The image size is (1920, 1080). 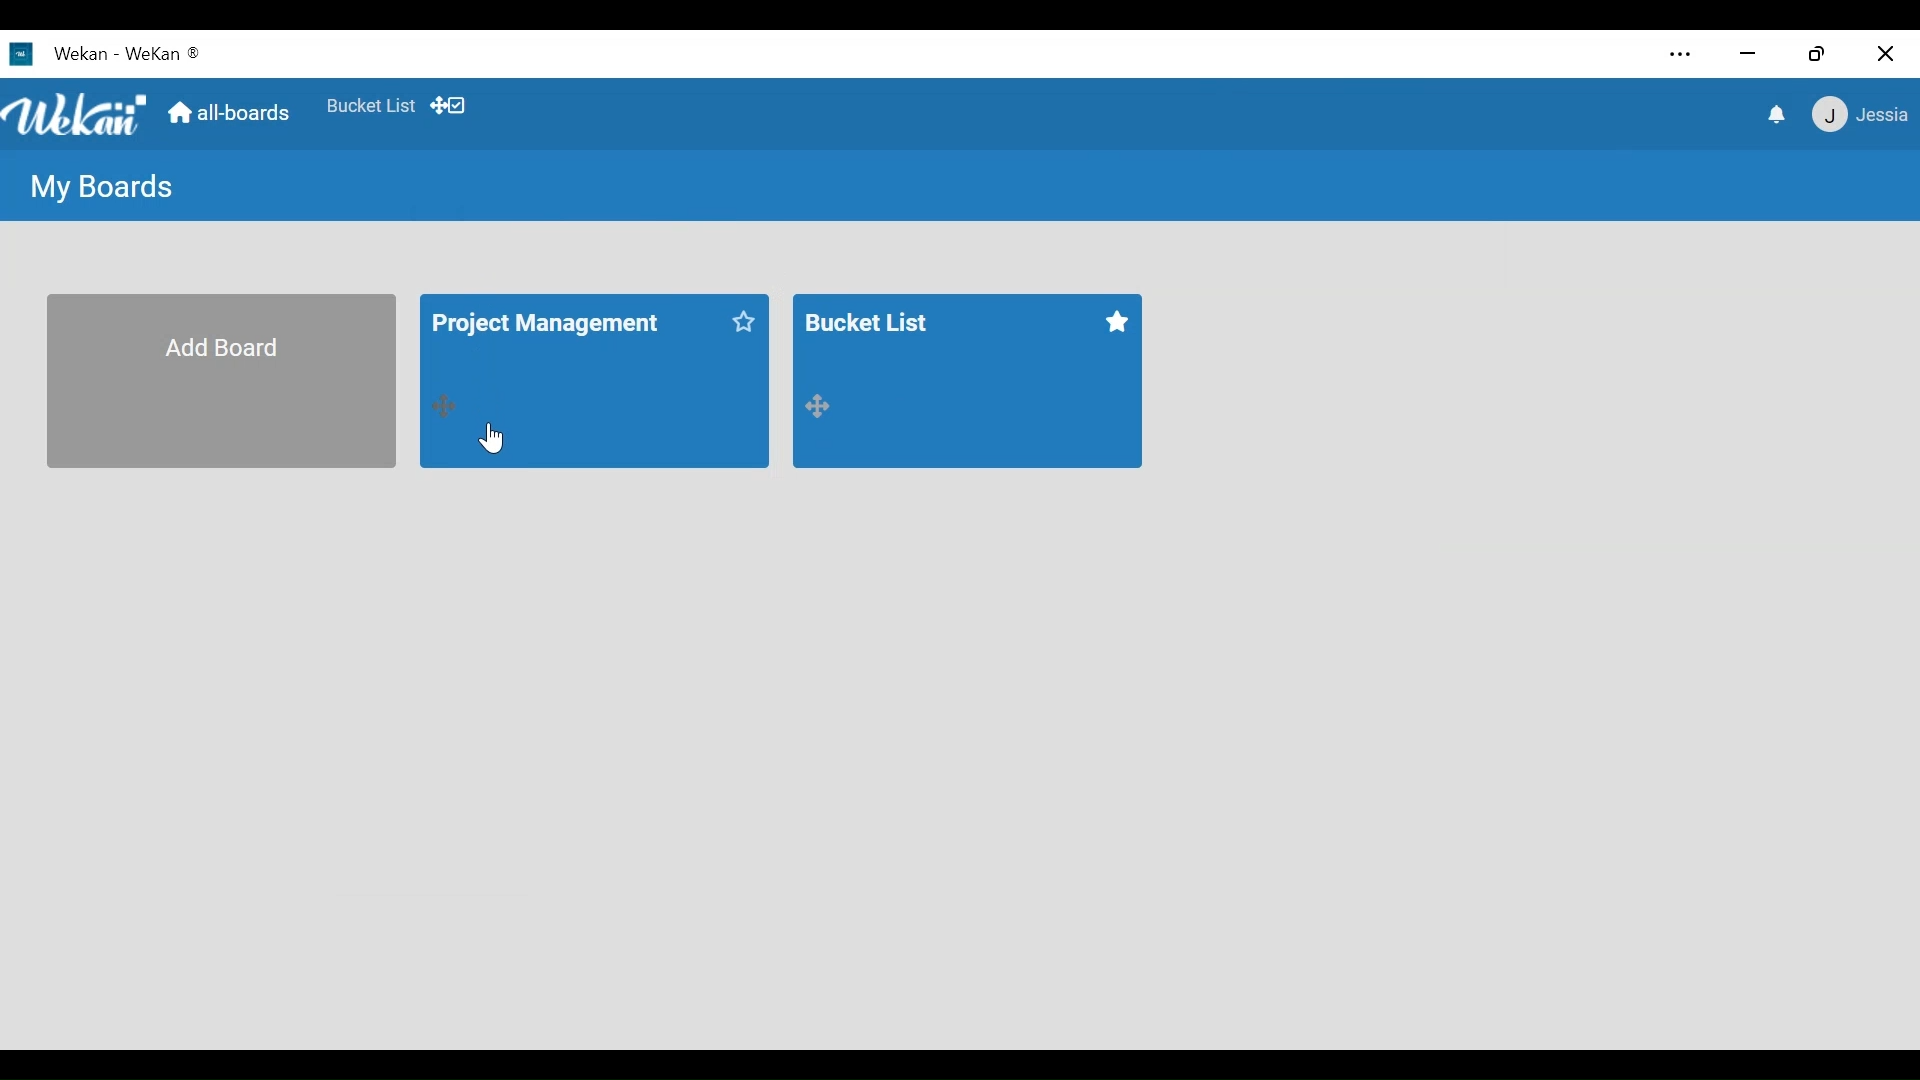 What do you see at coordinates (448, 405) in the screenshot?
I see `action` at bounding box center [448, 405].